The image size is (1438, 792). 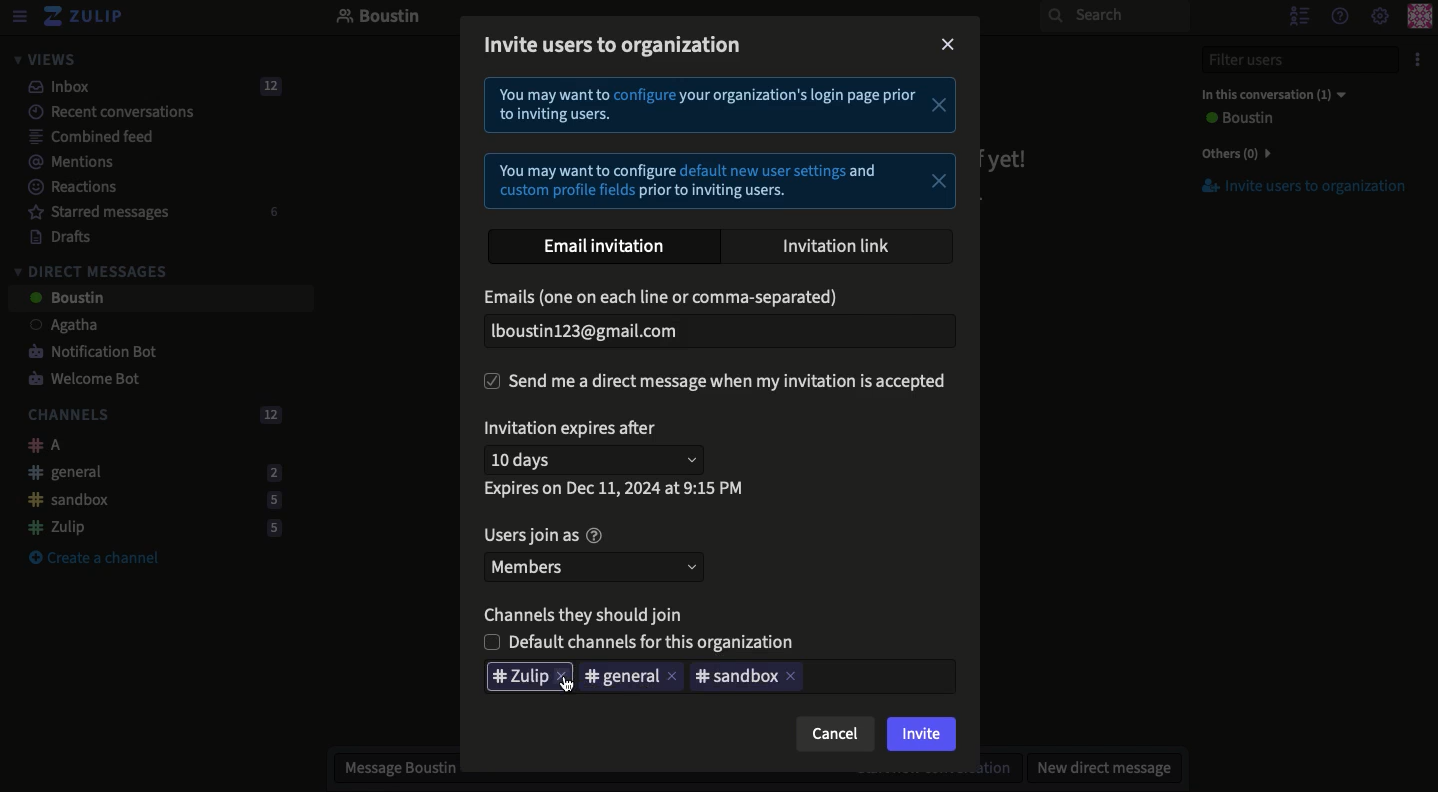 I want to click on Instructional text, so click(x=720, y=145).